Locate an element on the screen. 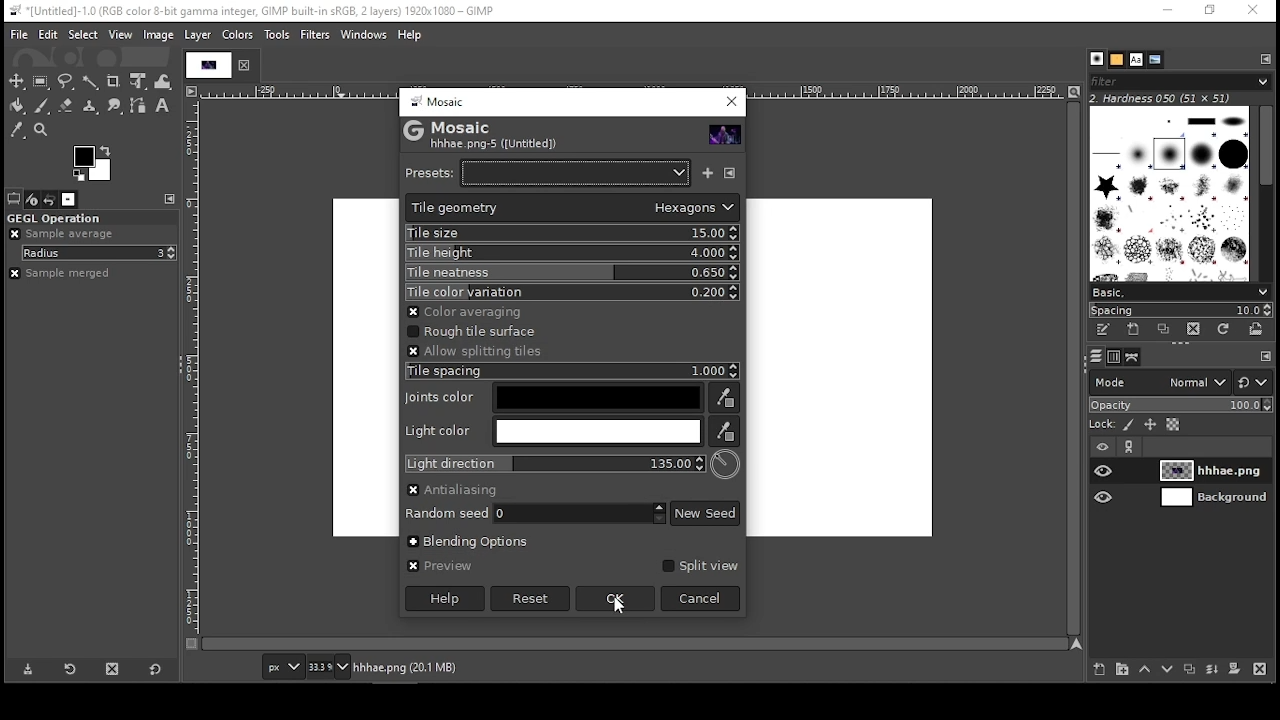 The height and width of the screenshot is (720, 1280). light direction is located at coordinates (573, 465).